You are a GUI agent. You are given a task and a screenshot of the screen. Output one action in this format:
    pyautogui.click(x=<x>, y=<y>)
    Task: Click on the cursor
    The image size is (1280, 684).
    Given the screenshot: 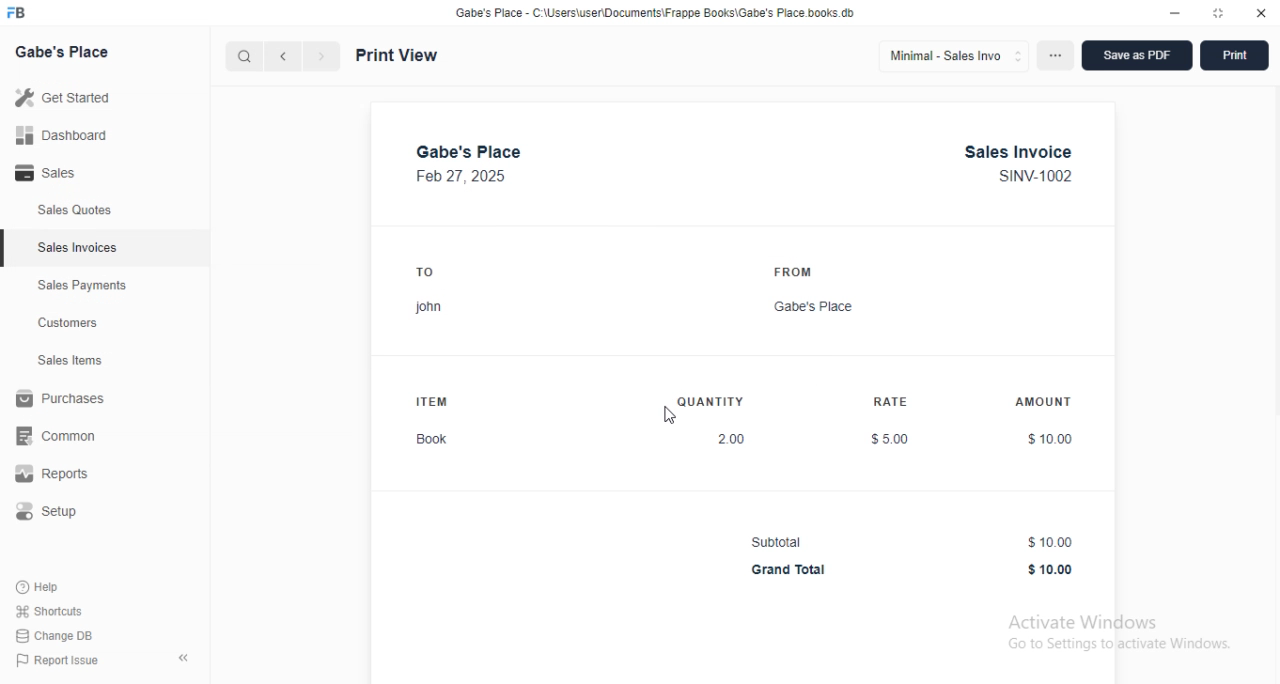 What is the action you would take?
    pyautogui.click(x=670, y=414)
    